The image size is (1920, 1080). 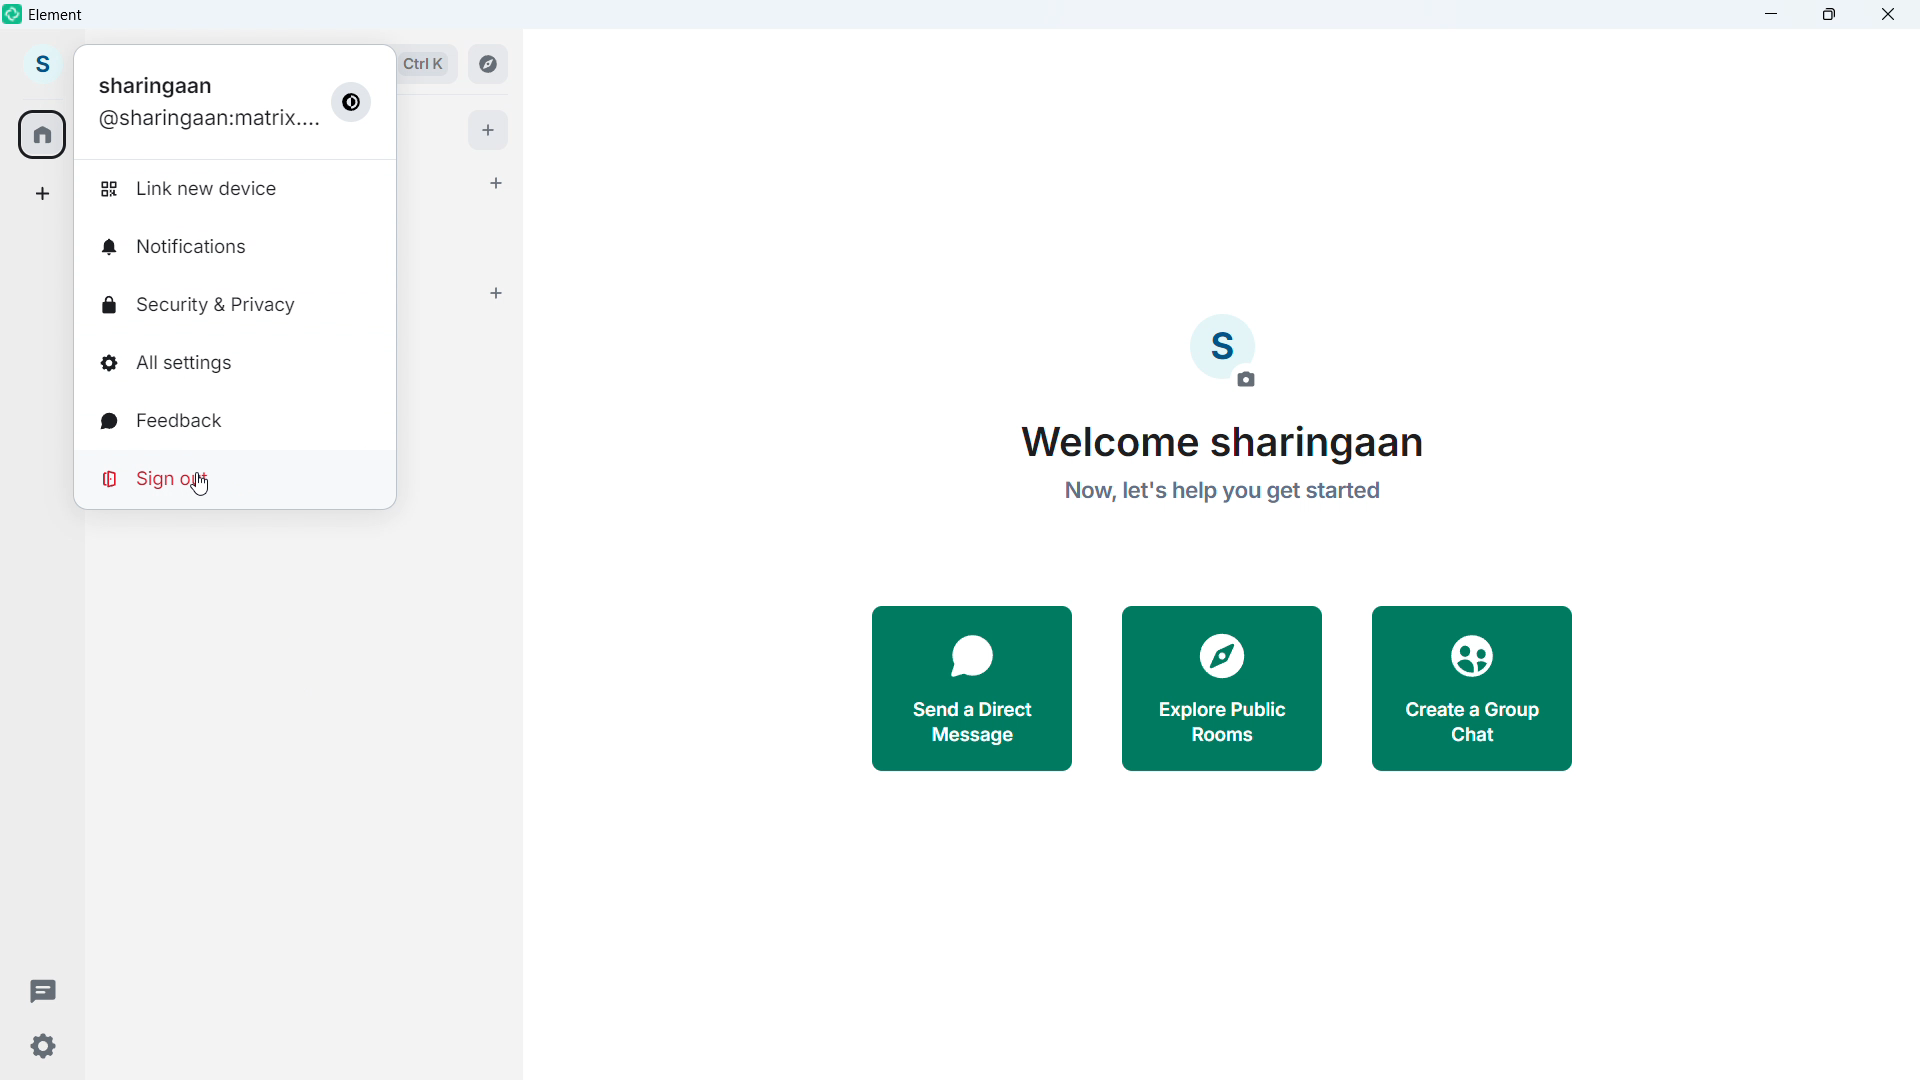 I want to click on now, let's help you get started, so click(x=1223, y=499).